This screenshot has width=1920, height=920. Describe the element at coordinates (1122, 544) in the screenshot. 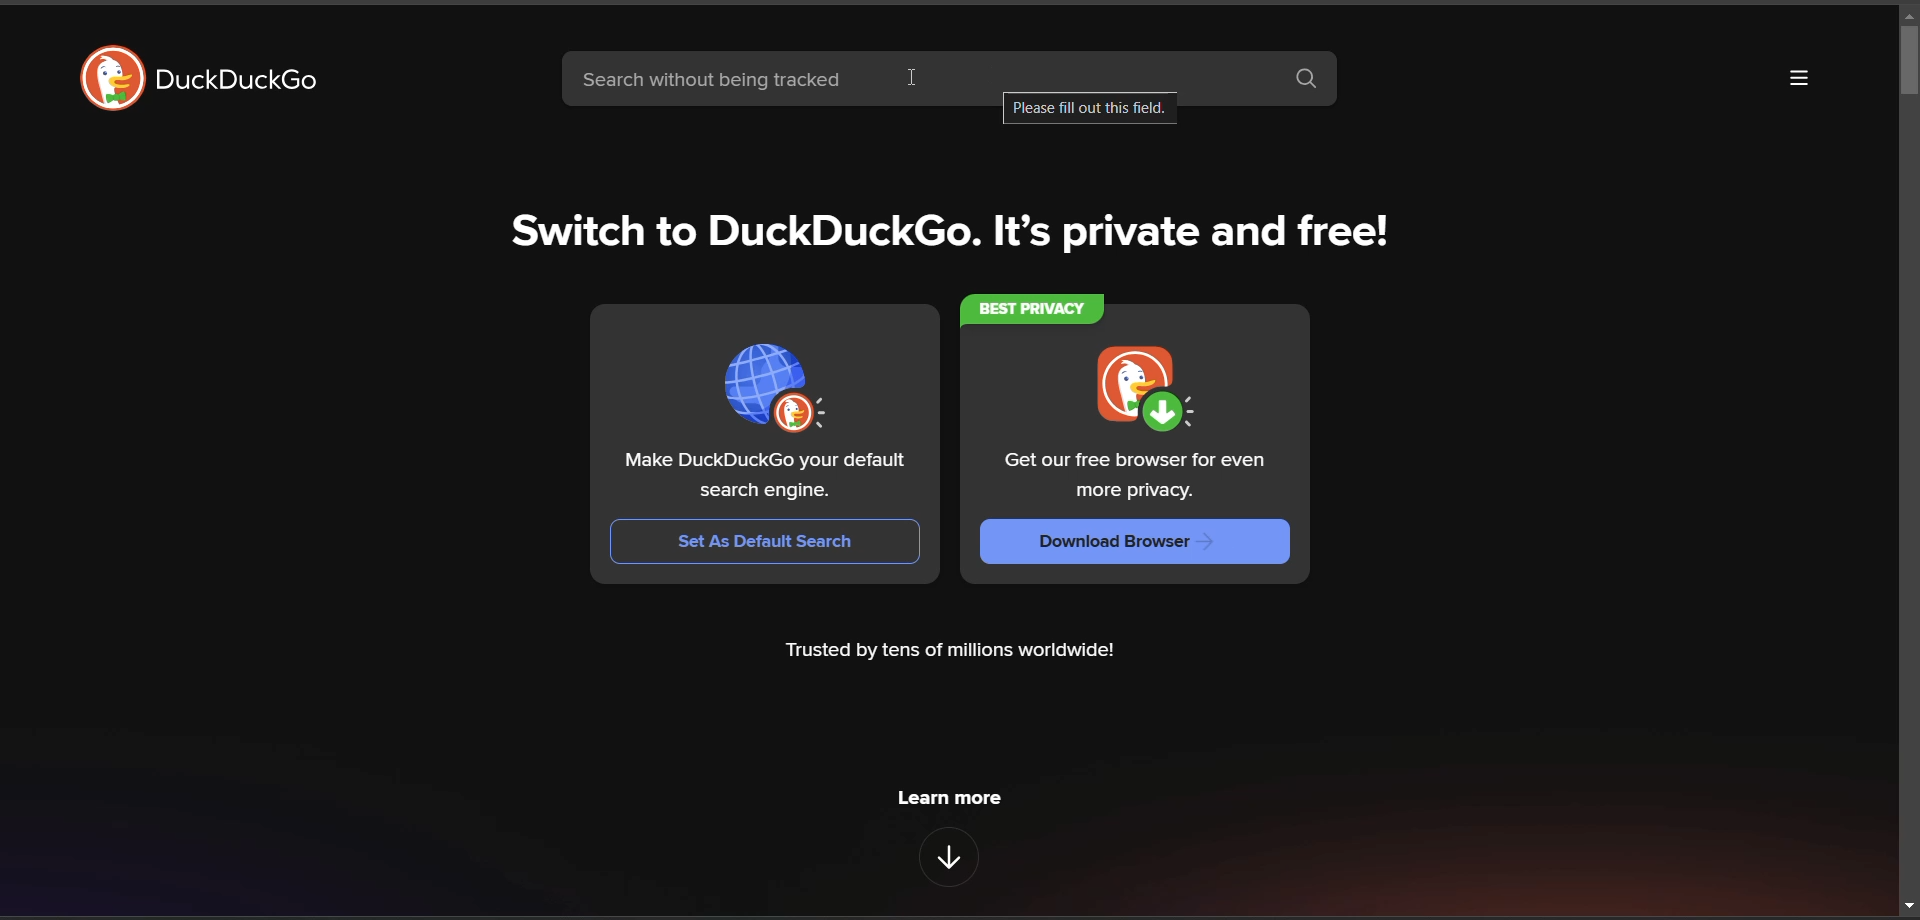

I see `download browser` at that location.